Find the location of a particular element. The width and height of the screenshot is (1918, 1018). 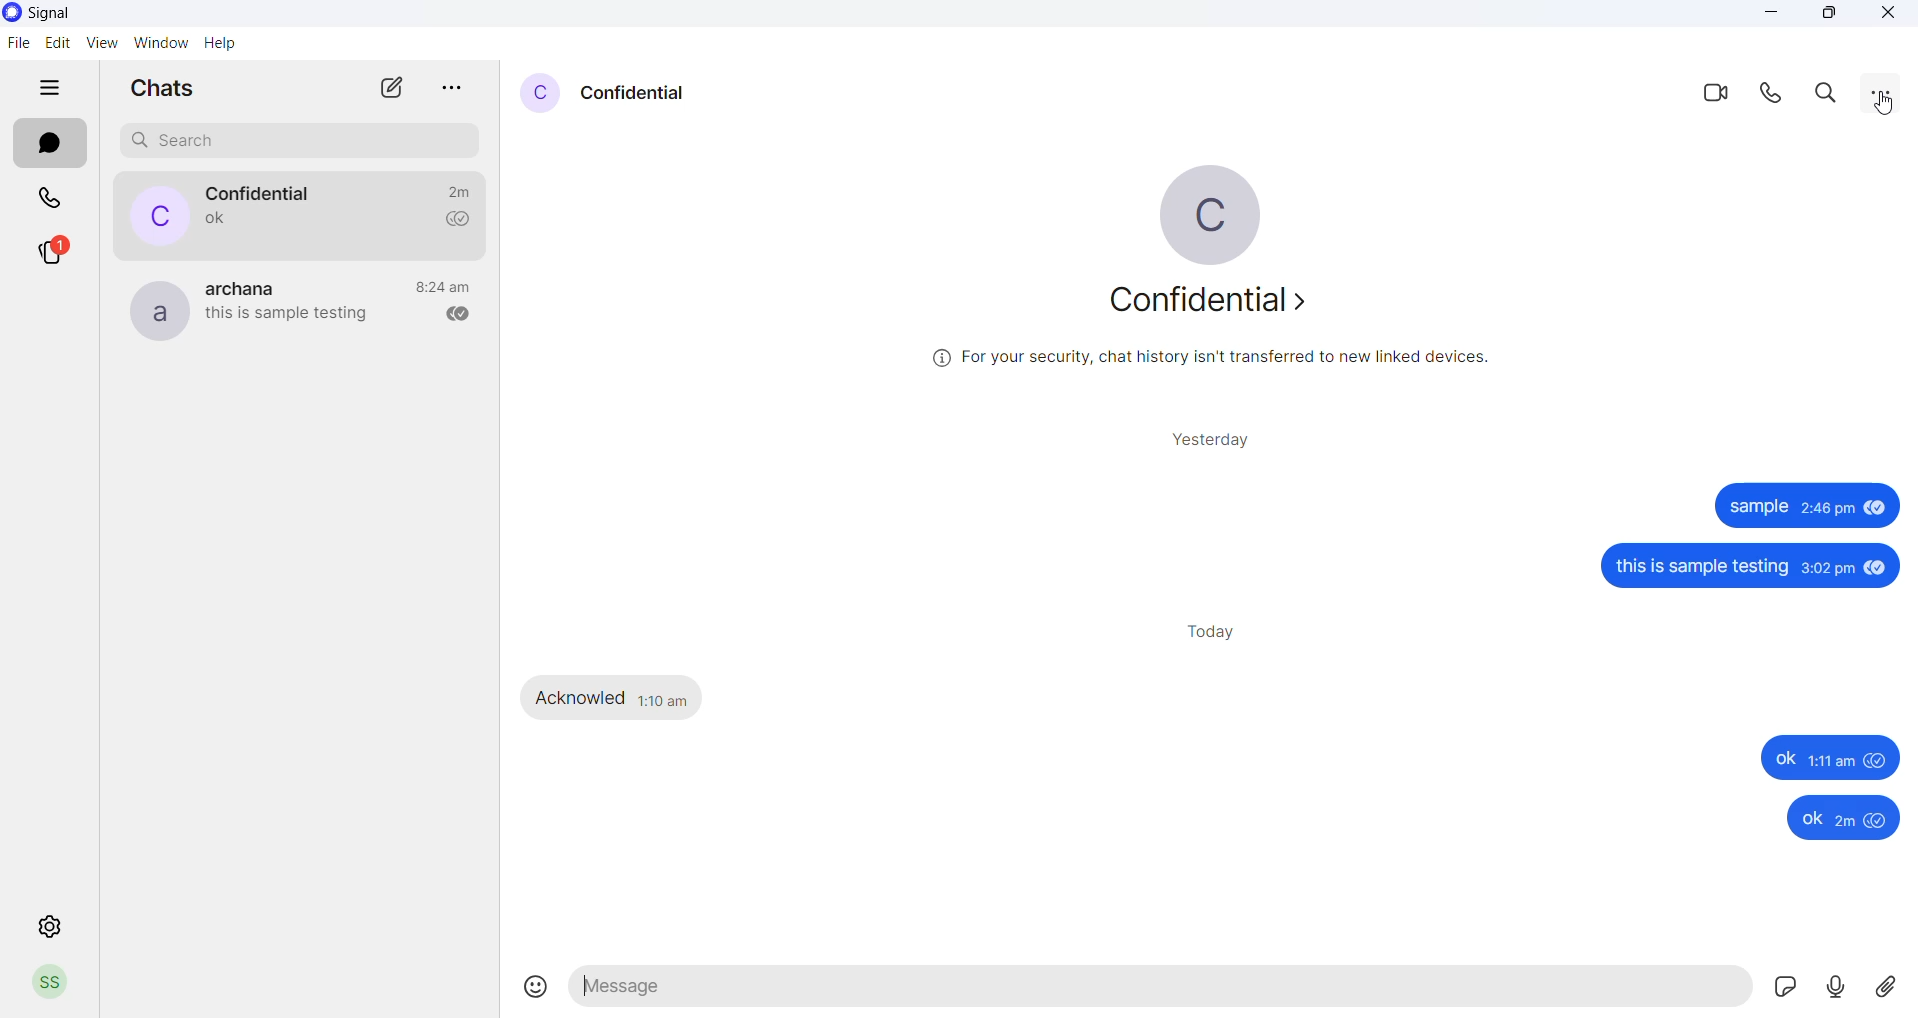

about contact is located at coordinates (1219, 302).